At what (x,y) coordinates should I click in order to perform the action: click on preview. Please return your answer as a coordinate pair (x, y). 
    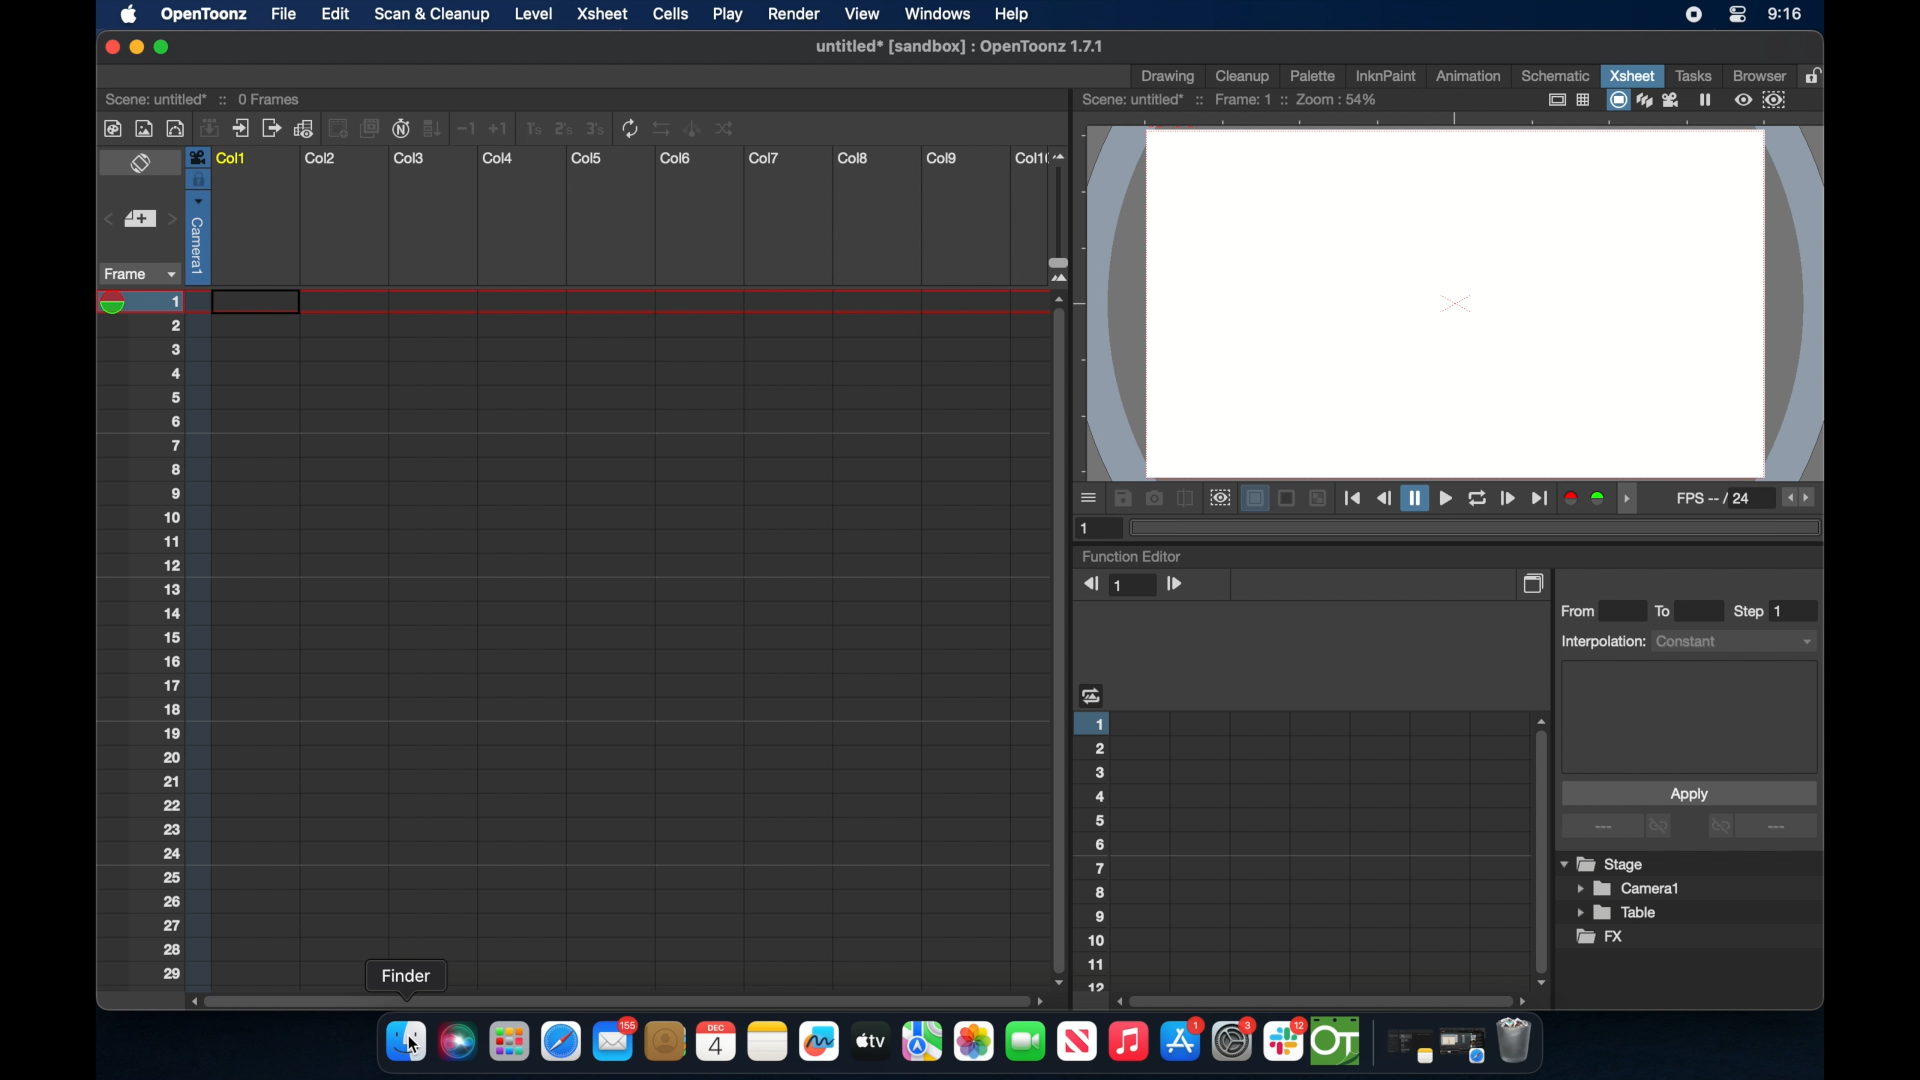
    Looking at the image, I should click on (1763, 100).